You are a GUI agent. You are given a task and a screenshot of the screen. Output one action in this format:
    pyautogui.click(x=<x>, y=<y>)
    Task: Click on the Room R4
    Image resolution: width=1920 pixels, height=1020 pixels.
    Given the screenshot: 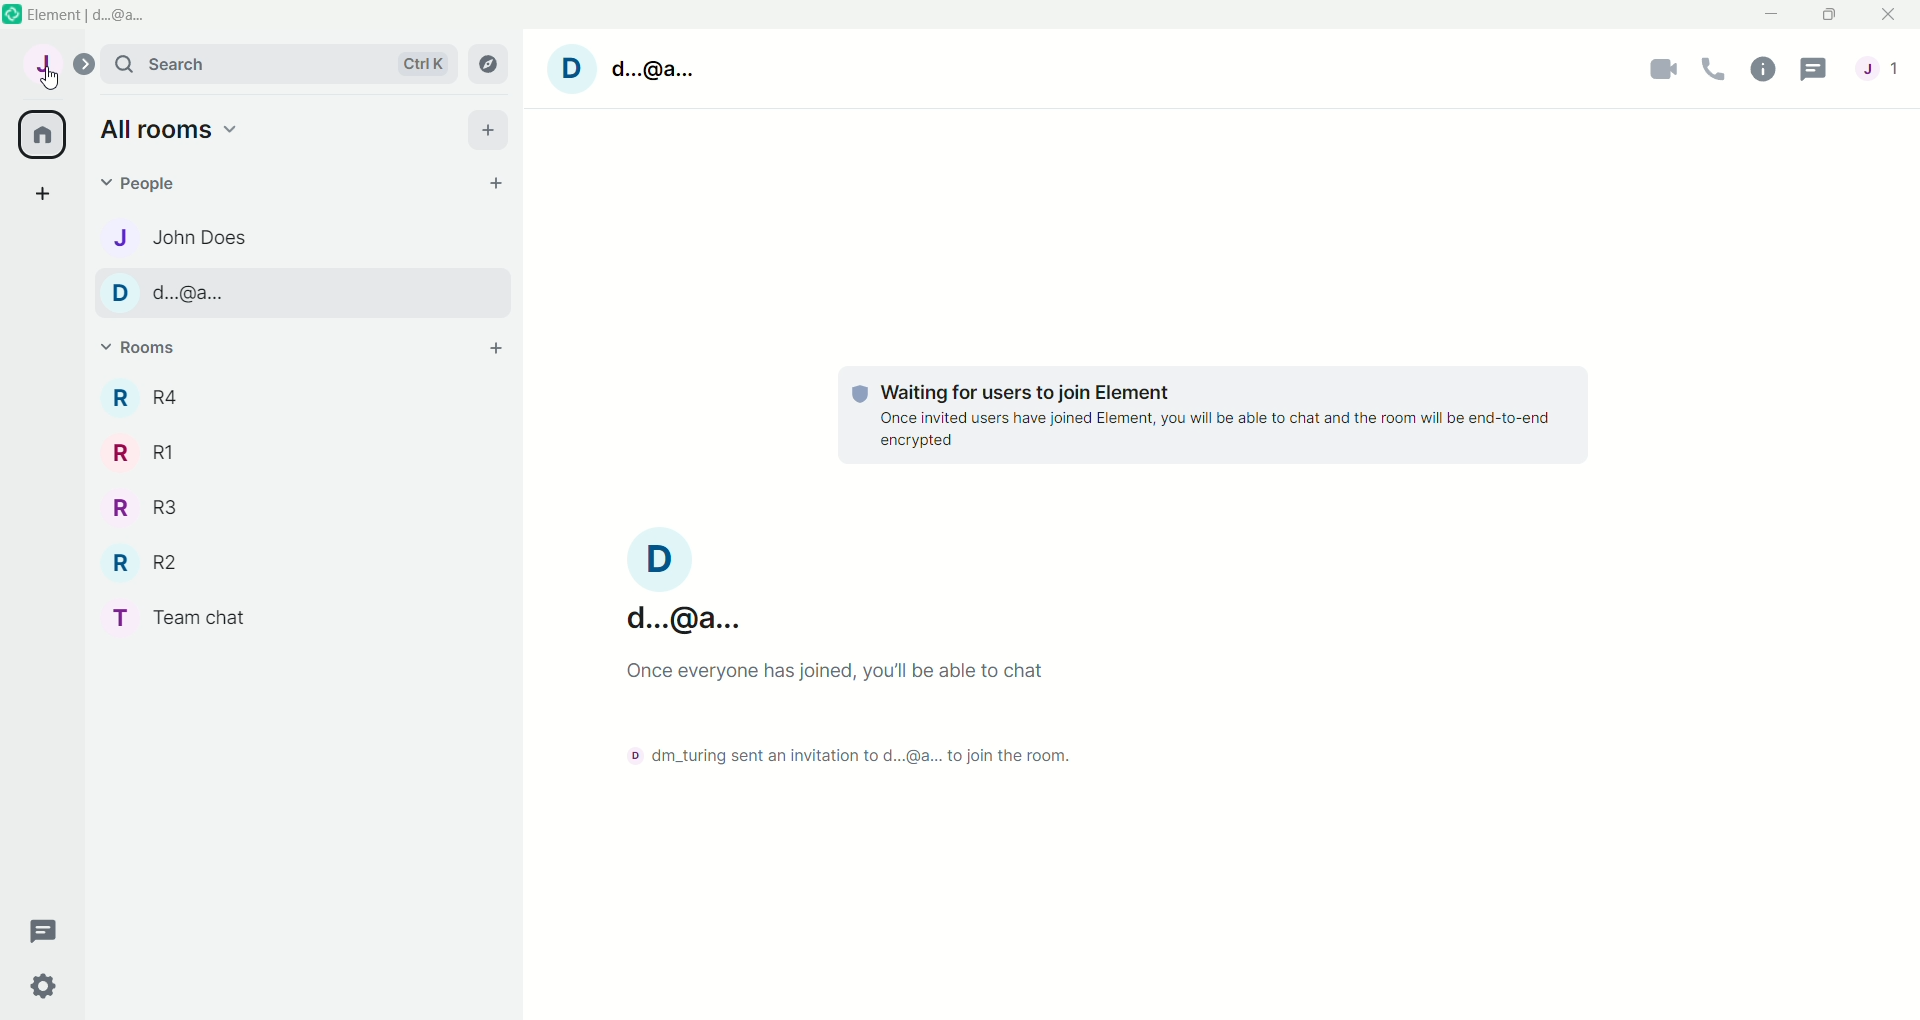 What is the action you would take?
    pyautogui.click(x=147, y=396)
    